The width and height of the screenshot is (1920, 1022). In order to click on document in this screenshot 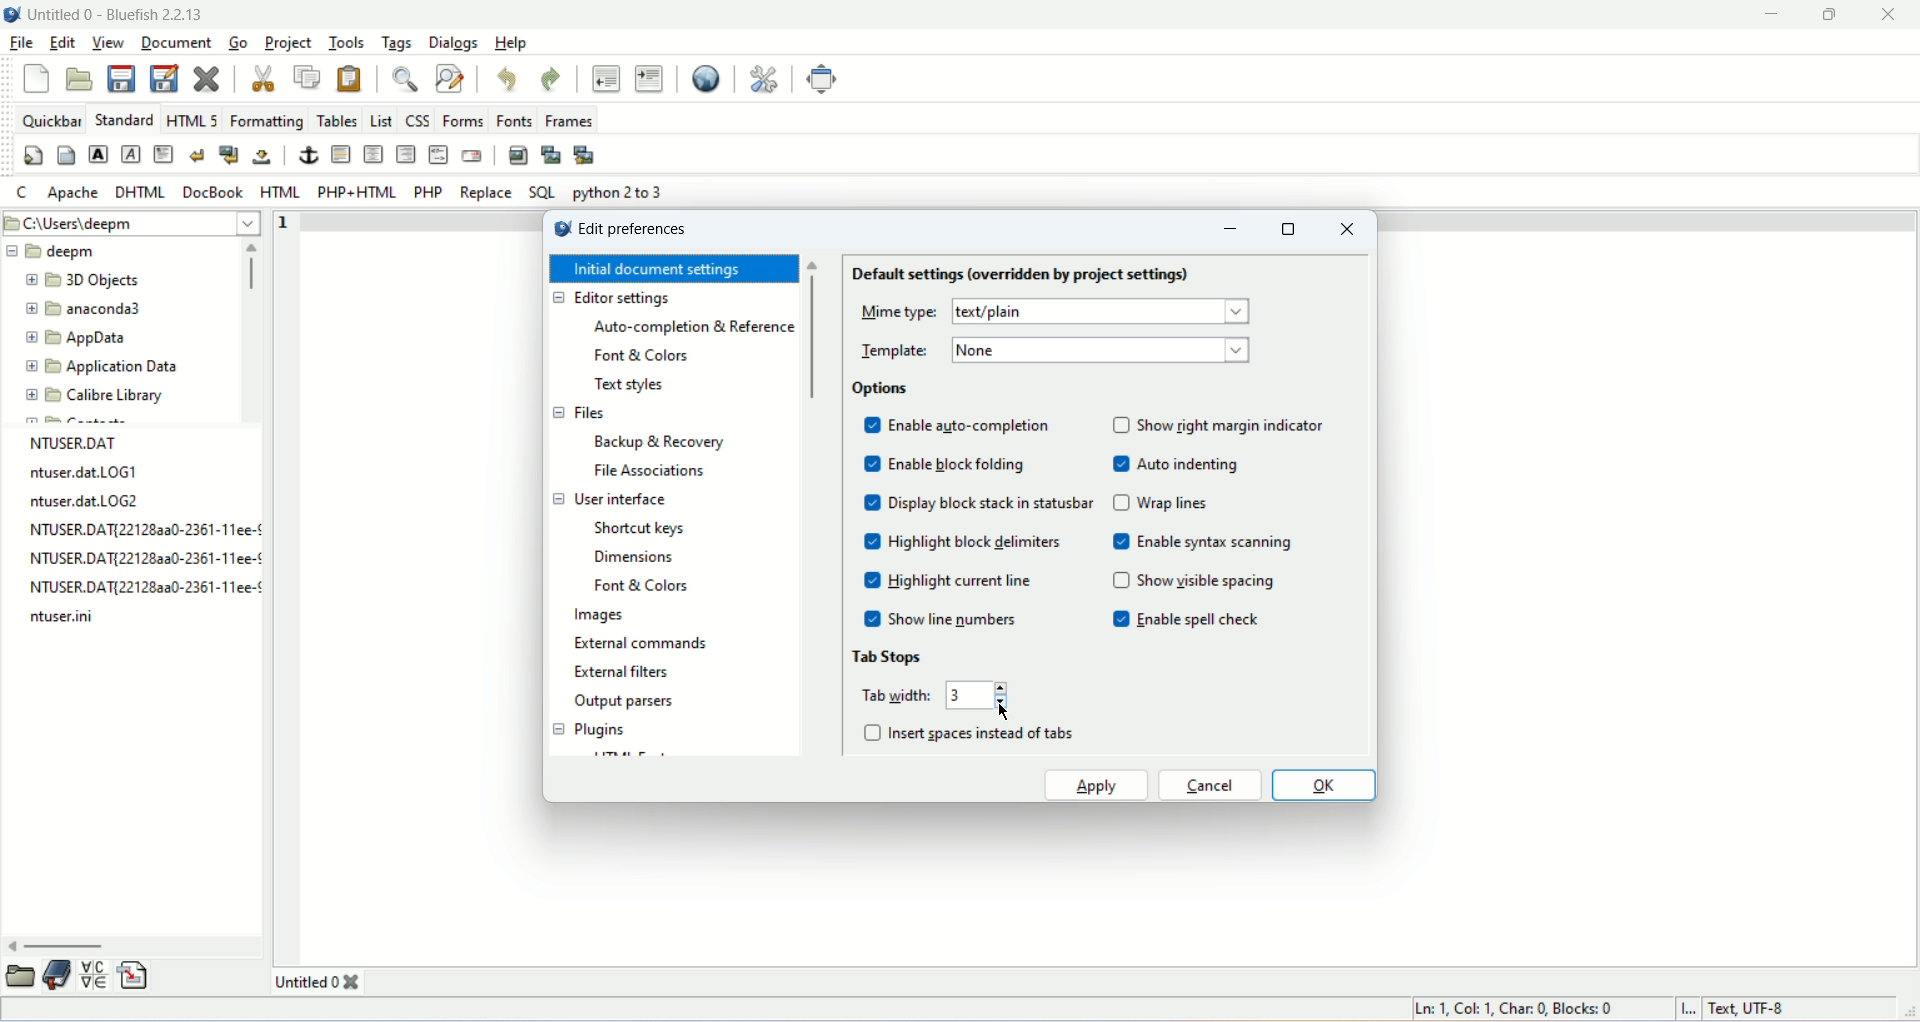, I will do `click(177, 40)`.